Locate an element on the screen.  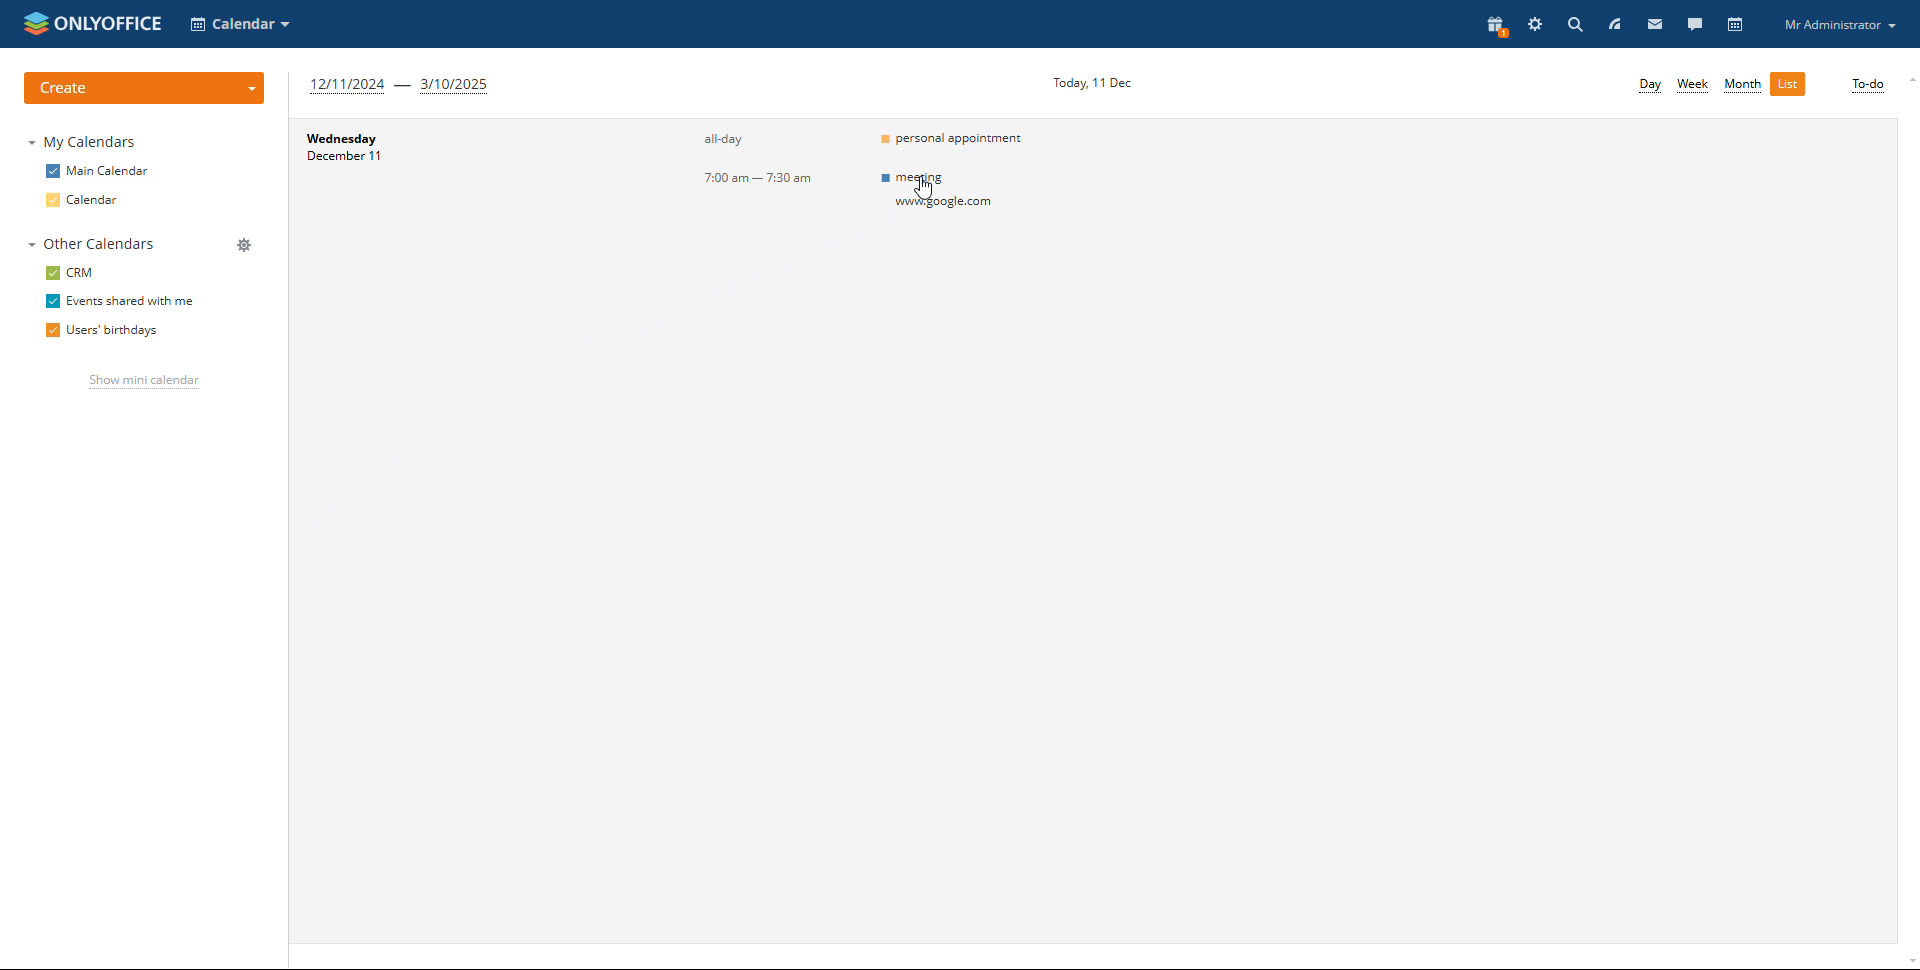
current date is located at coordinates (1090, 84).